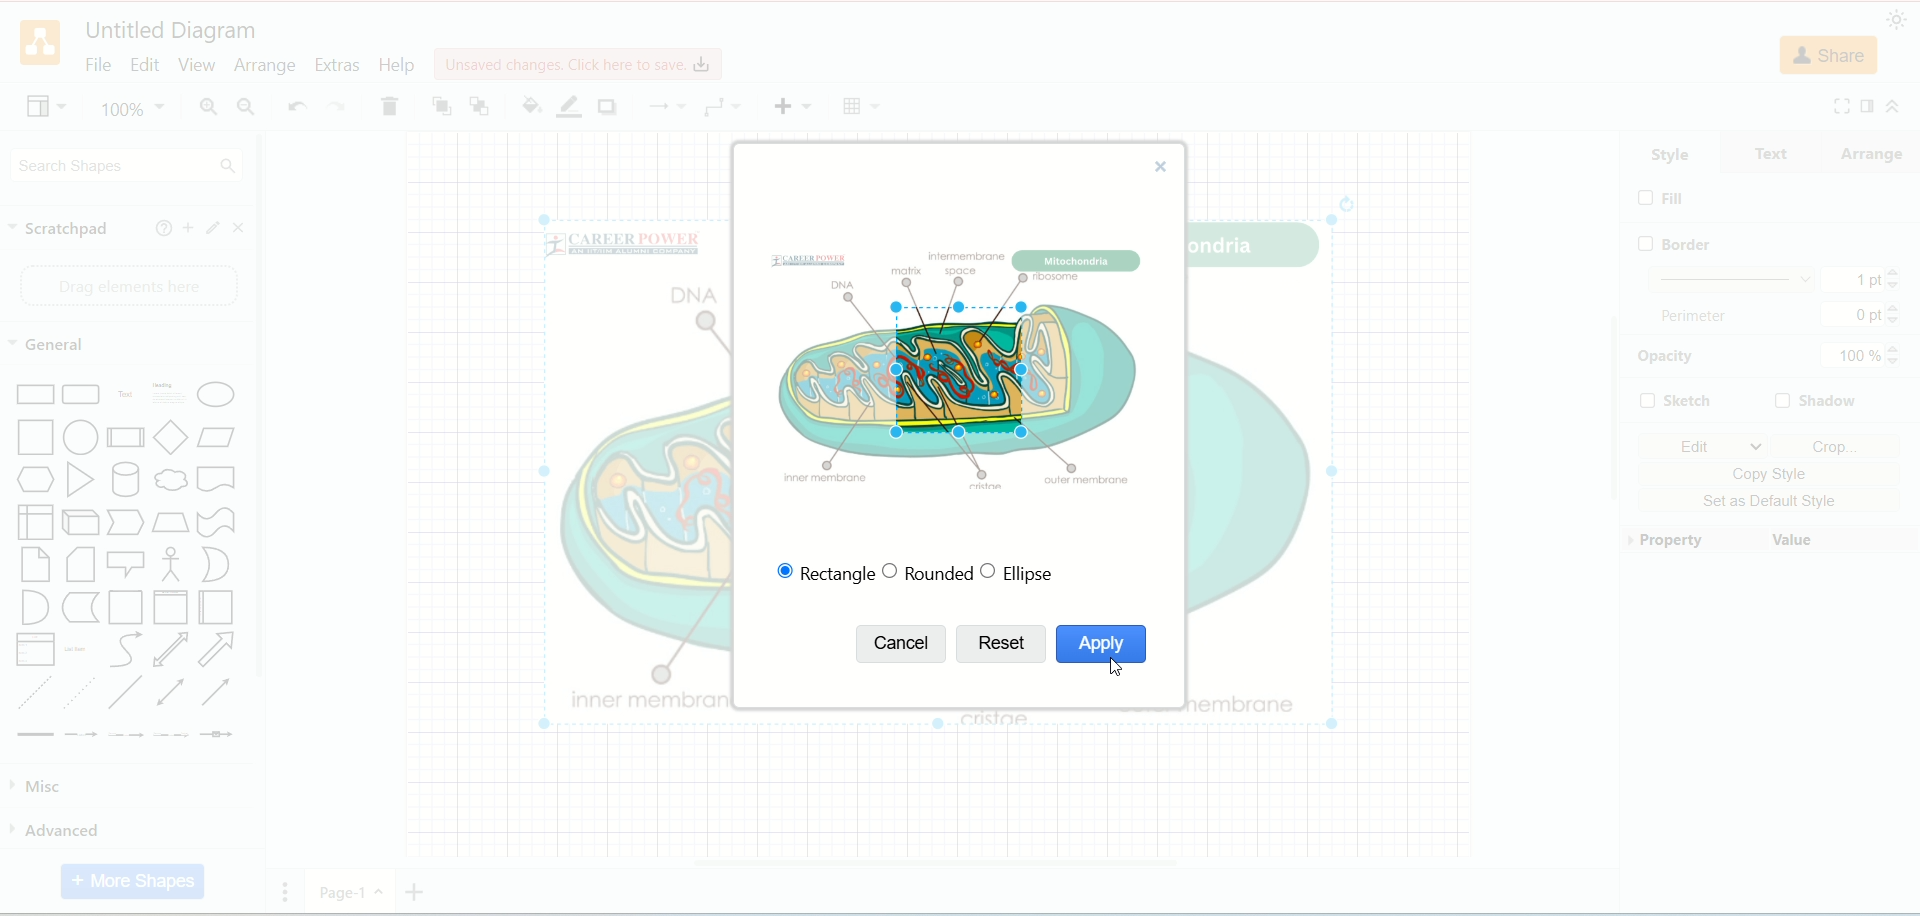 The image size is (1920, 916). I want to click on insert page, so click(415, 891).